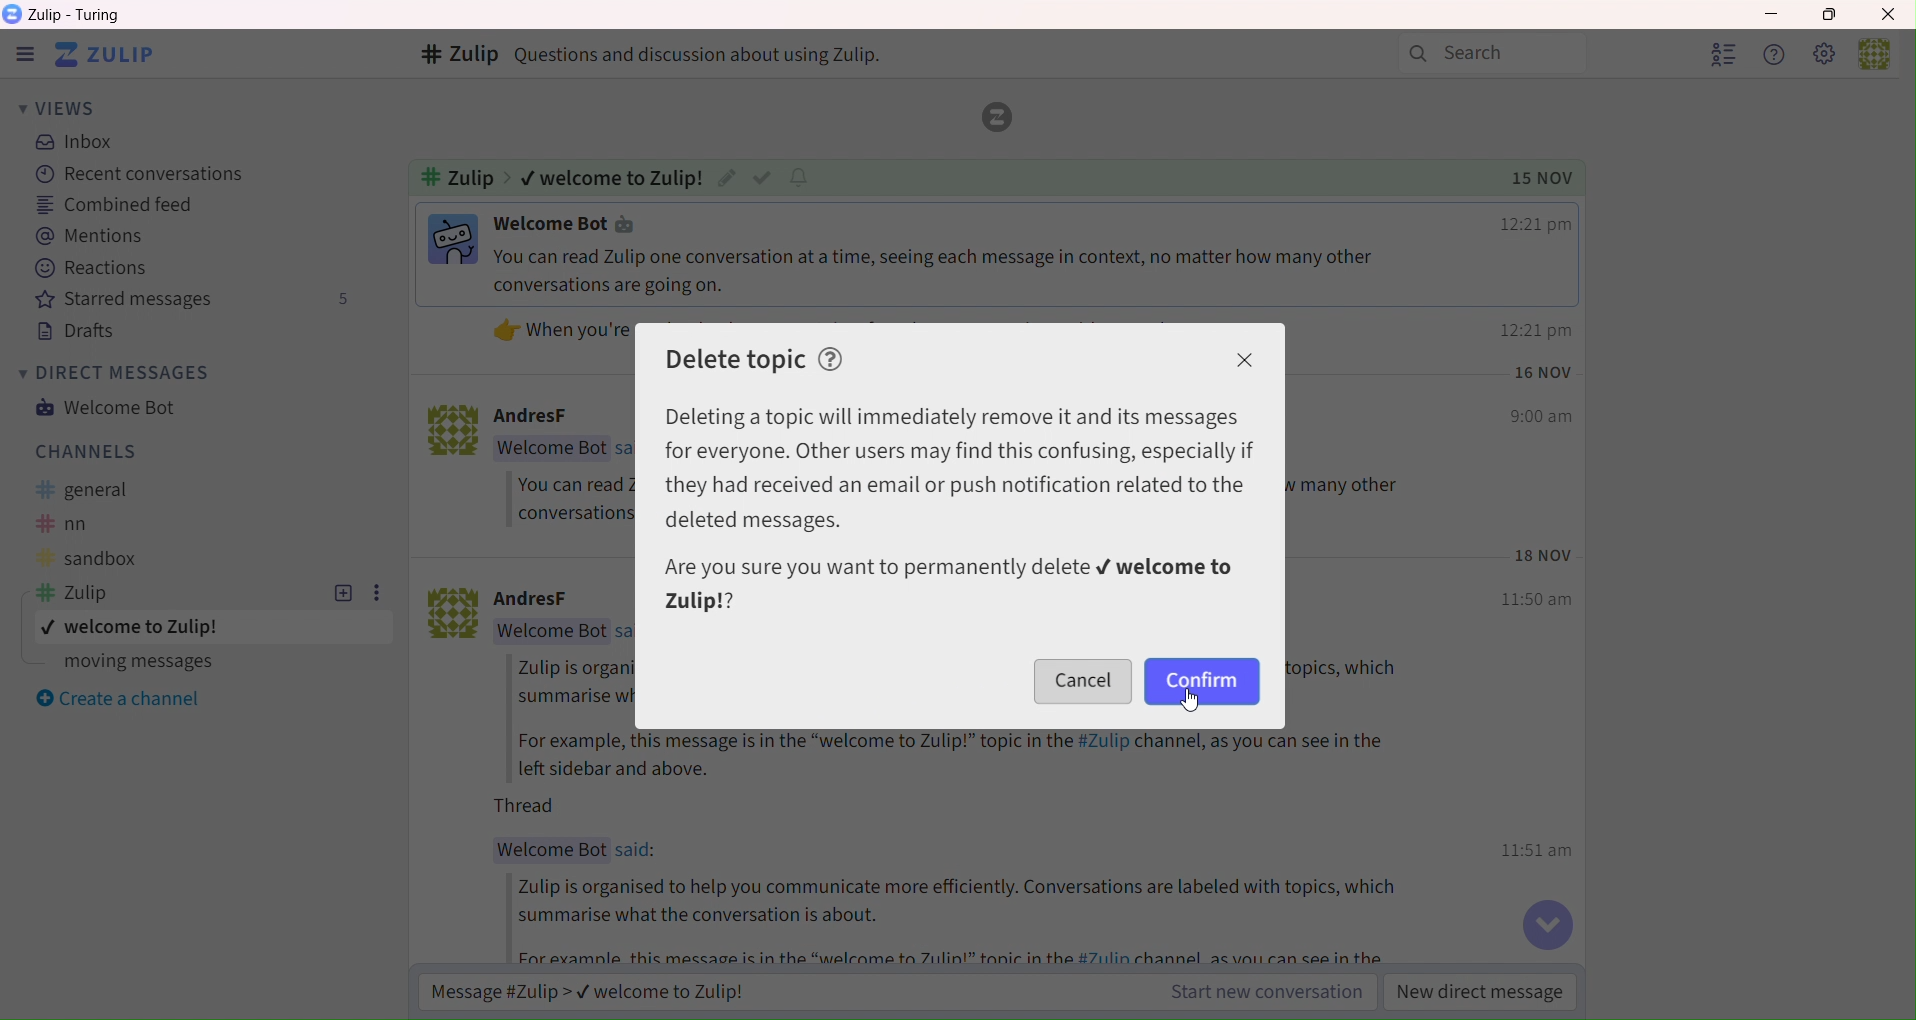  I want to click on Combined Feed, so click(111, 205).